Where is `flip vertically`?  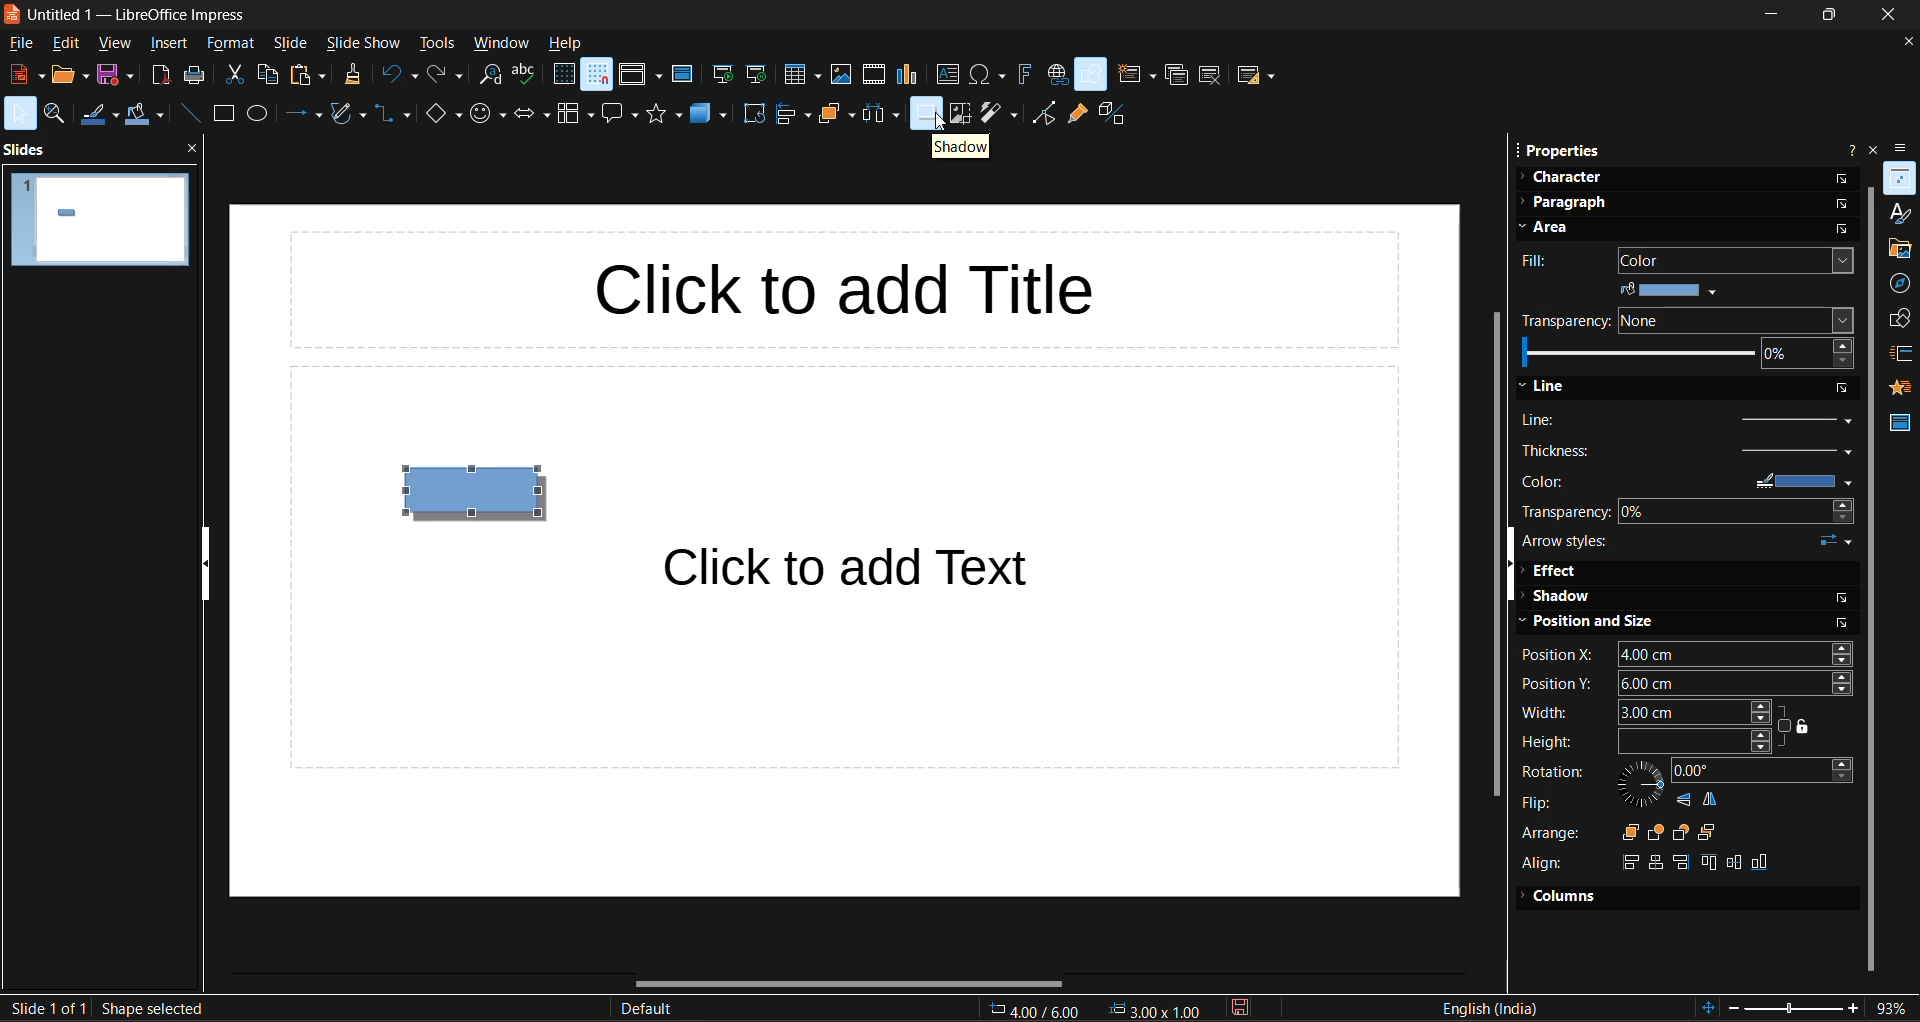 flip vertically is located at coordinates (1679, 801).